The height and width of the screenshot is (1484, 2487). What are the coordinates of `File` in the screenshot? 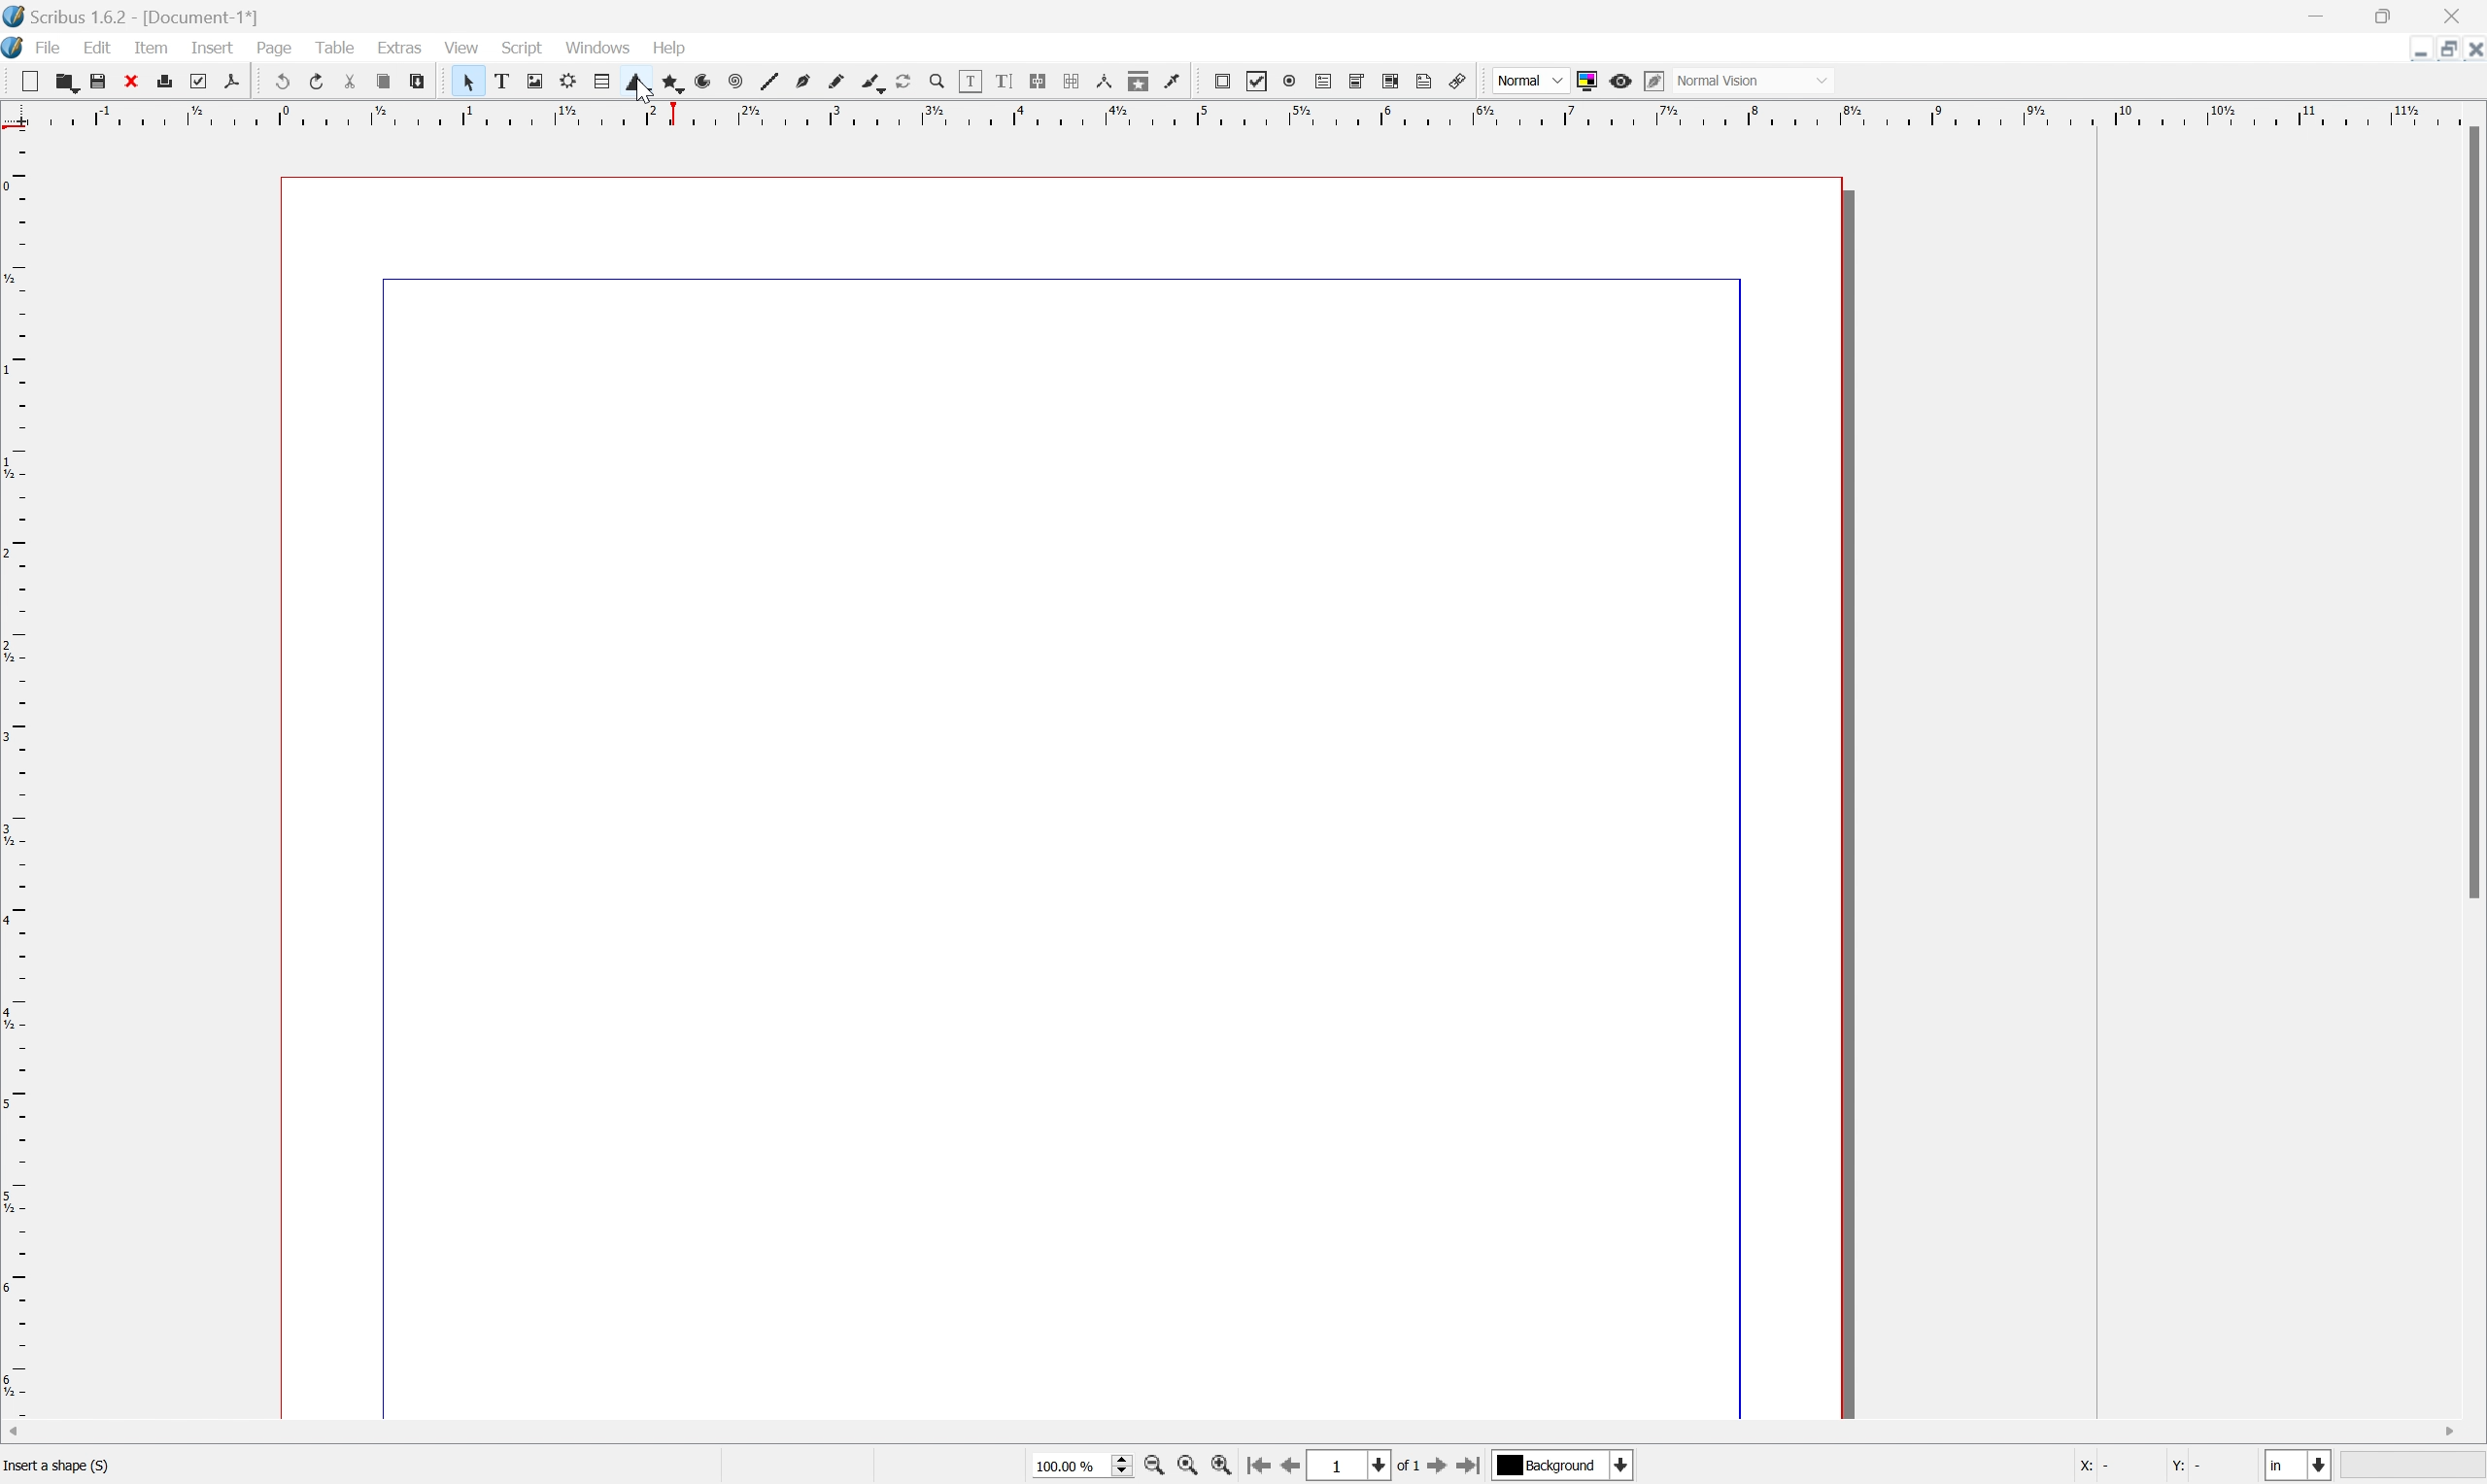 It's located at (48, 46).